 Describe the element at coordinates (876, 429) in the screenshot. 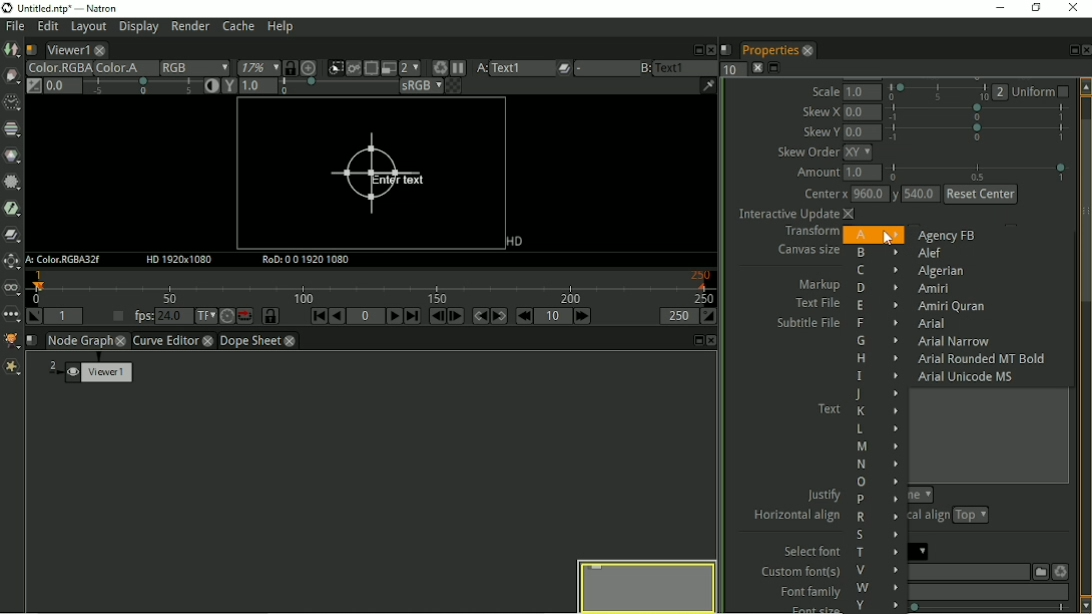

I see `L` at that location.